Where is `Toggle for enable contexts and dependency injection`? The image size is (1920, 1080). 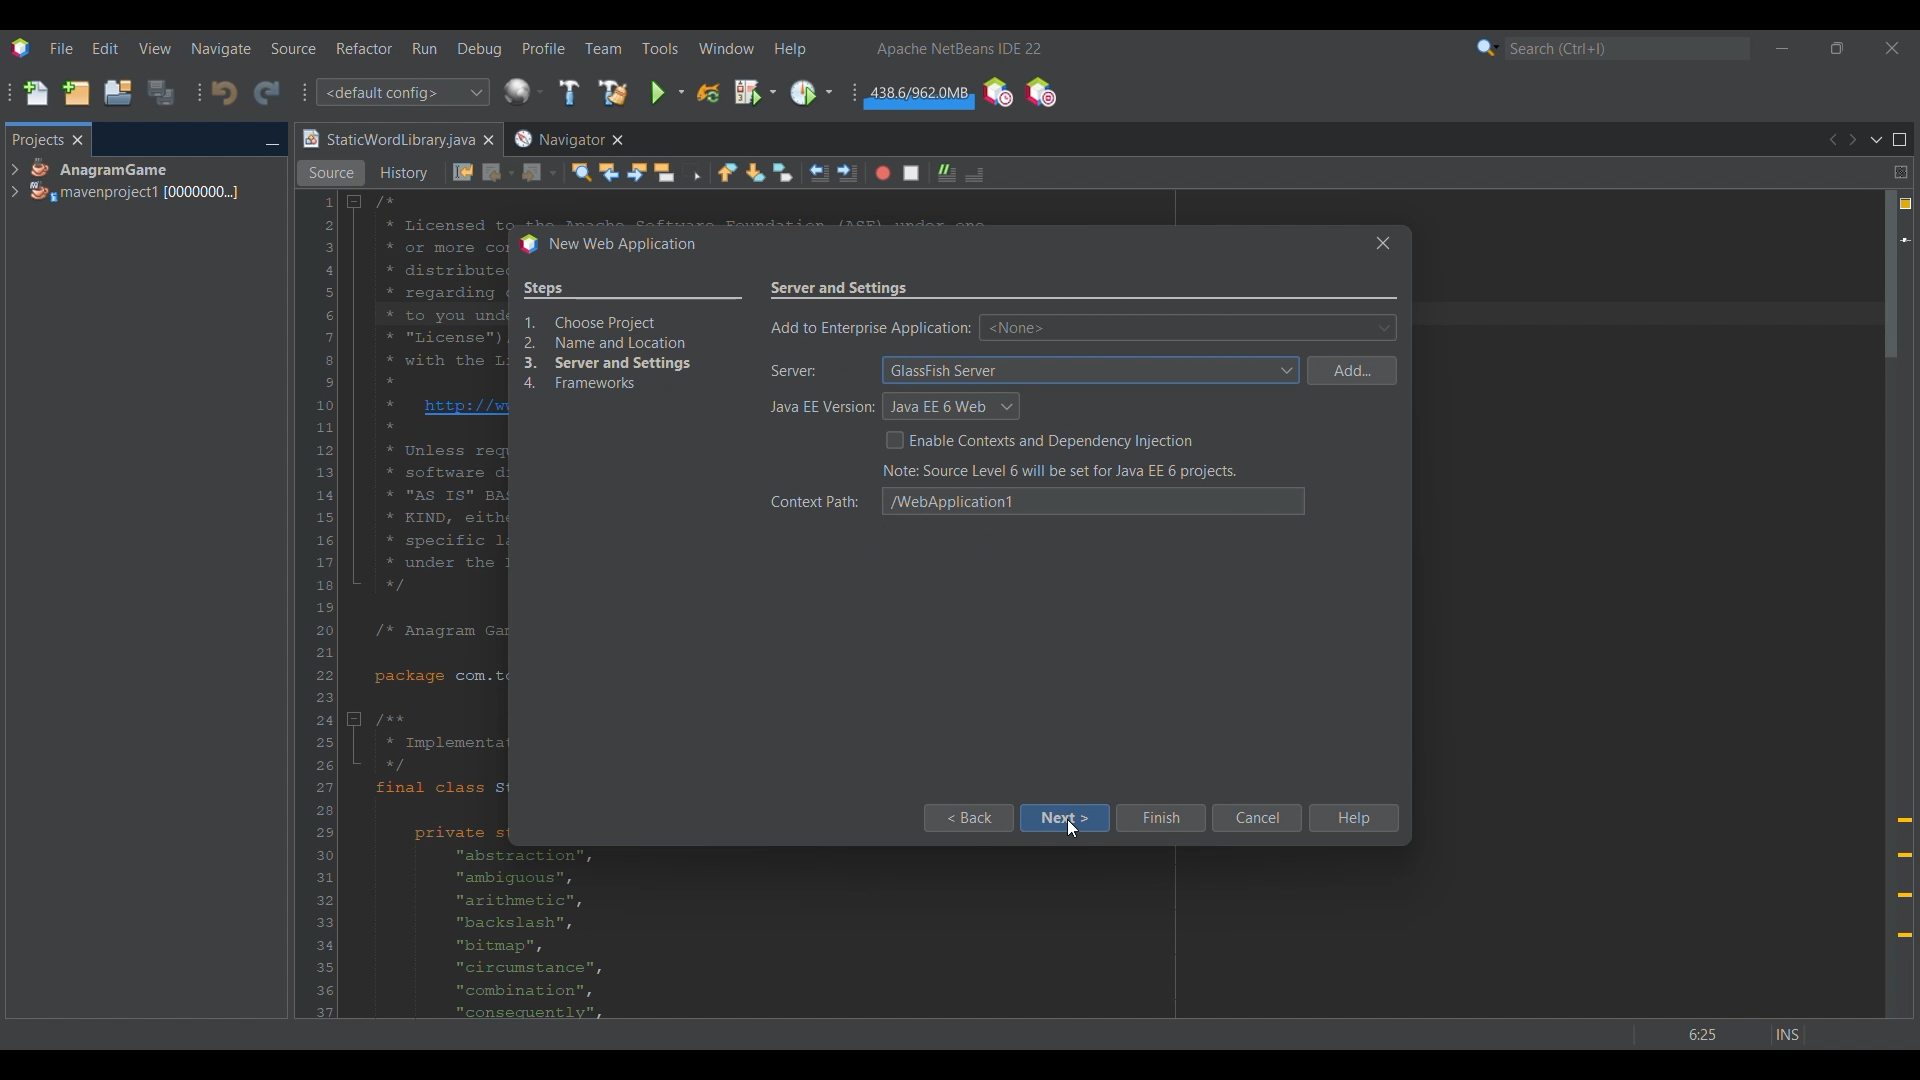 Toggle for enable contexts and dependency injection is located at coordinates (1040, 440).